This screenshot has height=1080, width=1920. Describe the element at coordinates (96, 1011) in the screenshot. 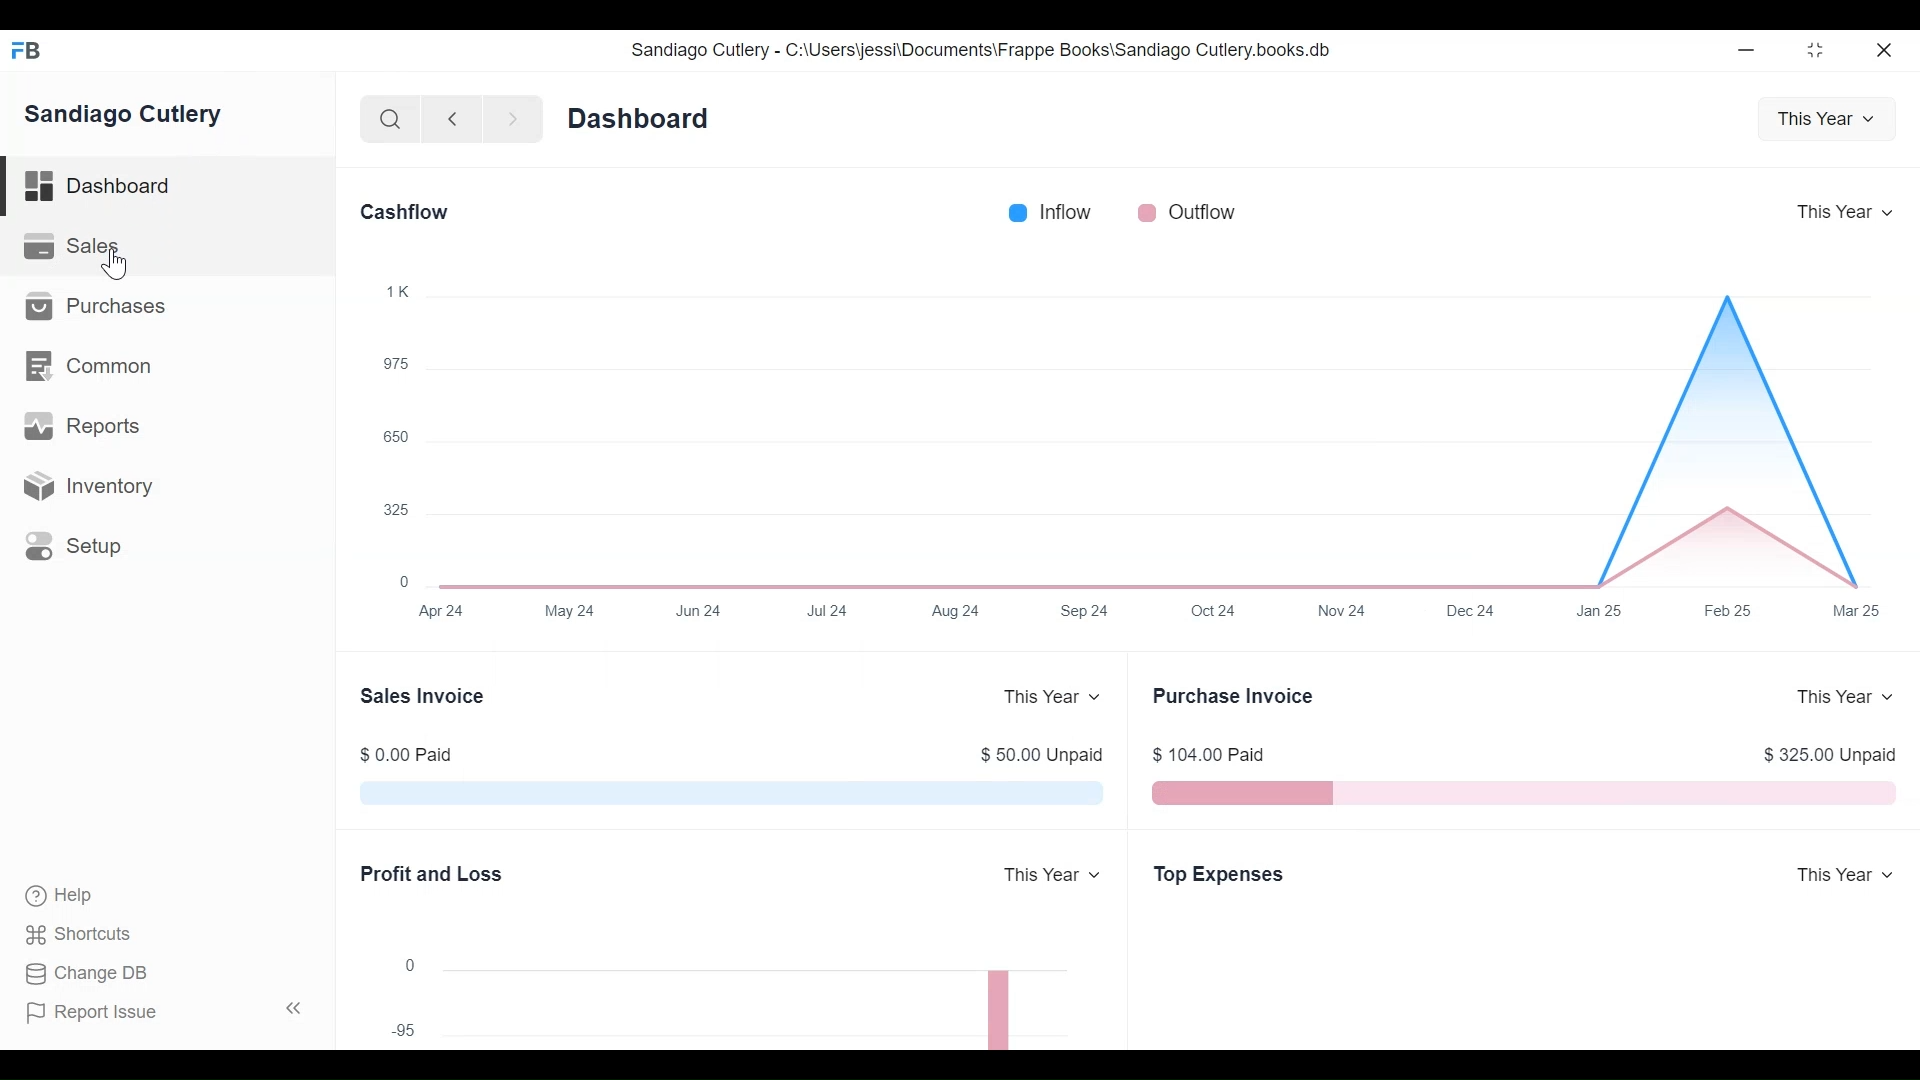

I see `Report Issue` at that location.